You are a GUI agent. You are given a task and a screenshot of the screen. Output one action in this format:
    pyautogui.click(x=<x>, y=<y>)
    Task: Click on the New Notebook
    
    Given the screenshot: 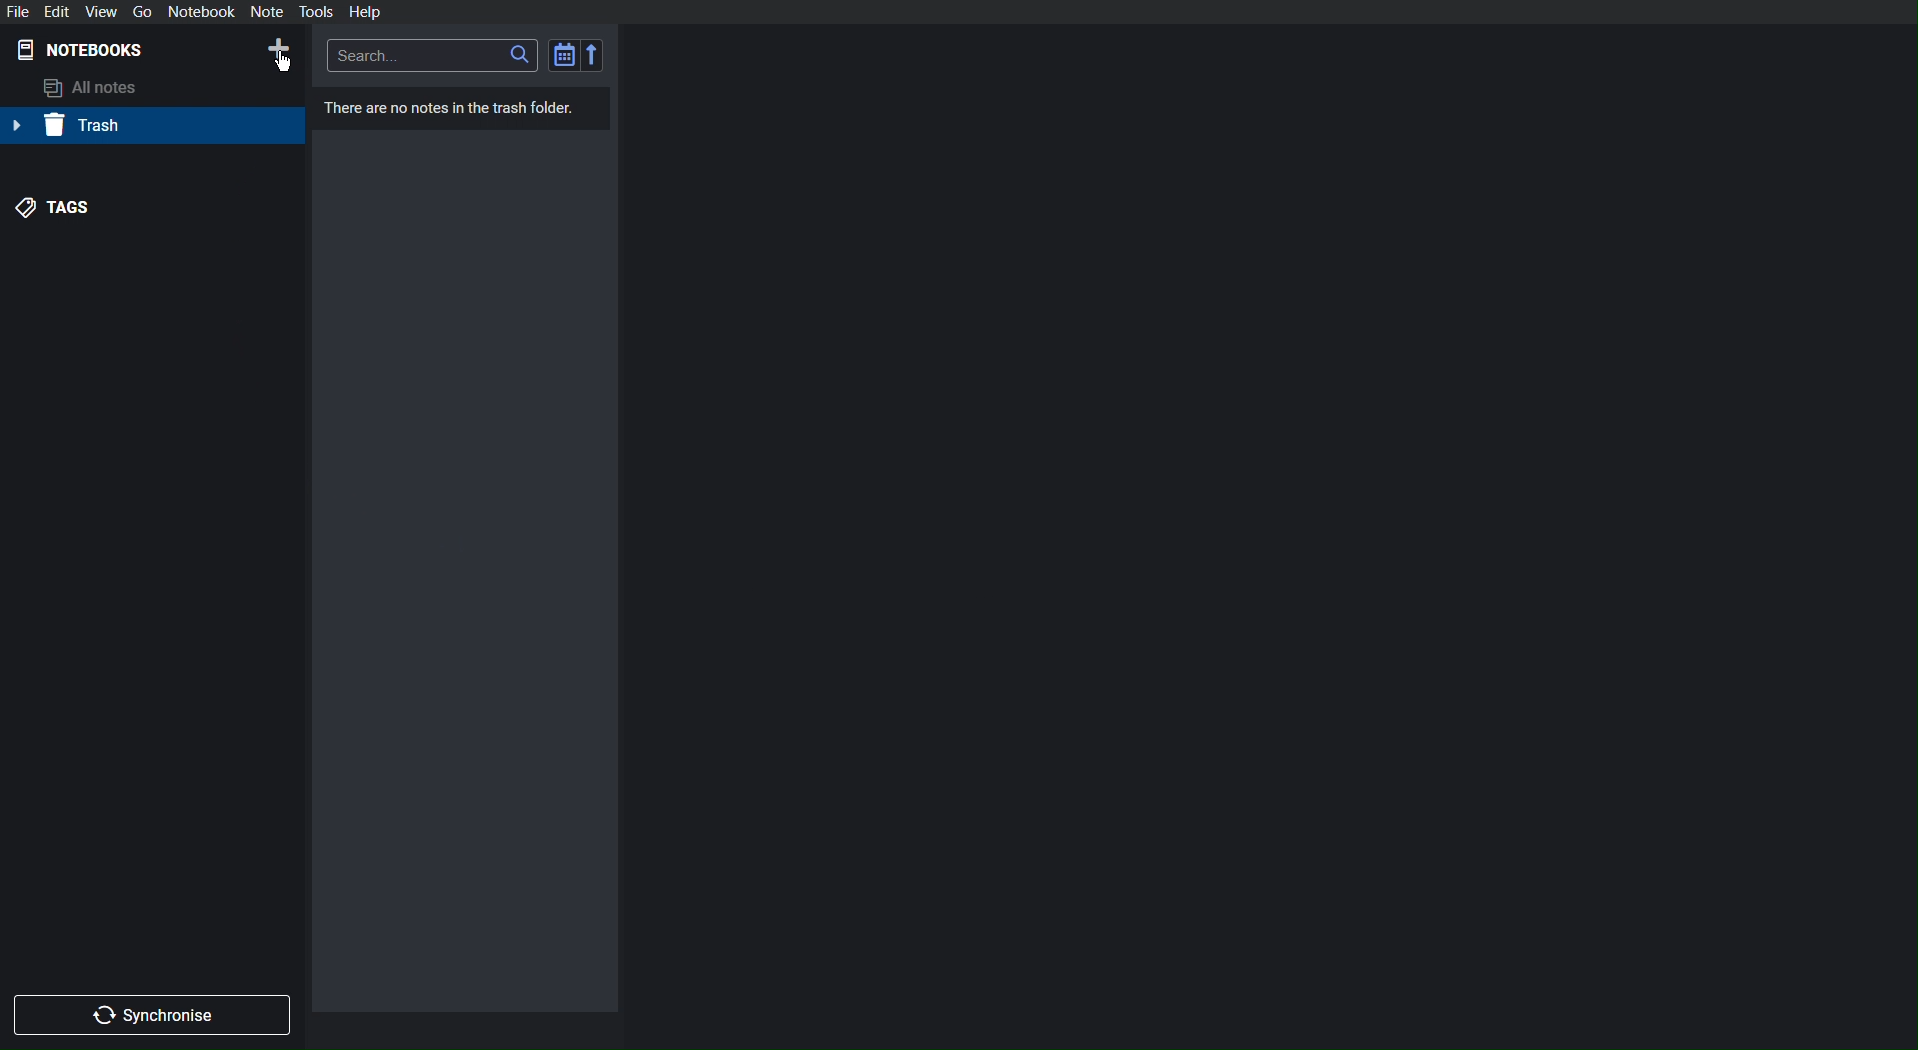 What is the action you would take?
    pyautogui.click(x=277, y=49)
    